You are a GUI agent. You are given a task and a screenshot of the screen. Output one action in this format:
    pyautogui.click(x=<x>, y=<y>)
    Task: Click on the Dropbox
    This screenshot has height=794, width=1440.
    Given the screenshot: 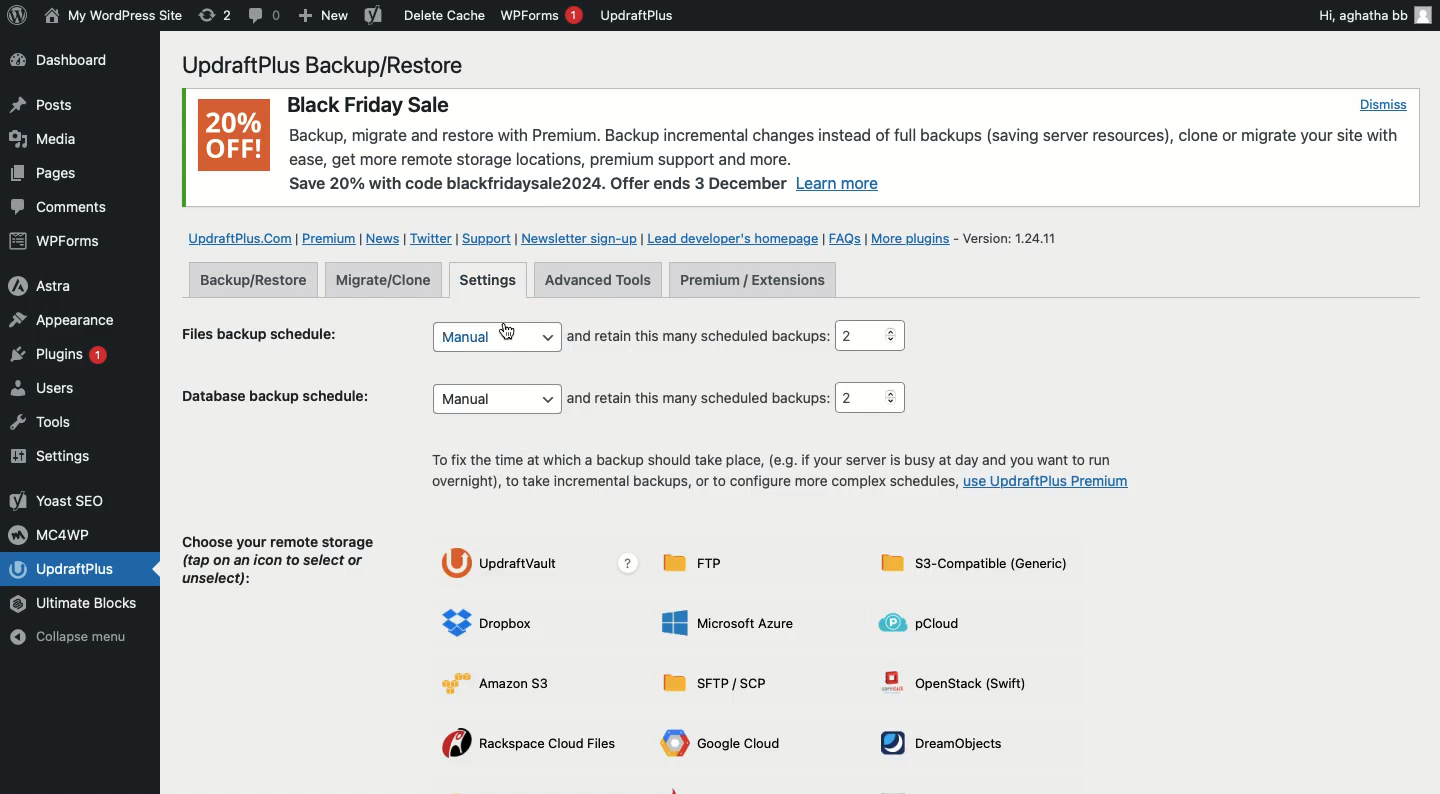 What is the action you would take?
    pyautogui.click(x=493, y=624)
    